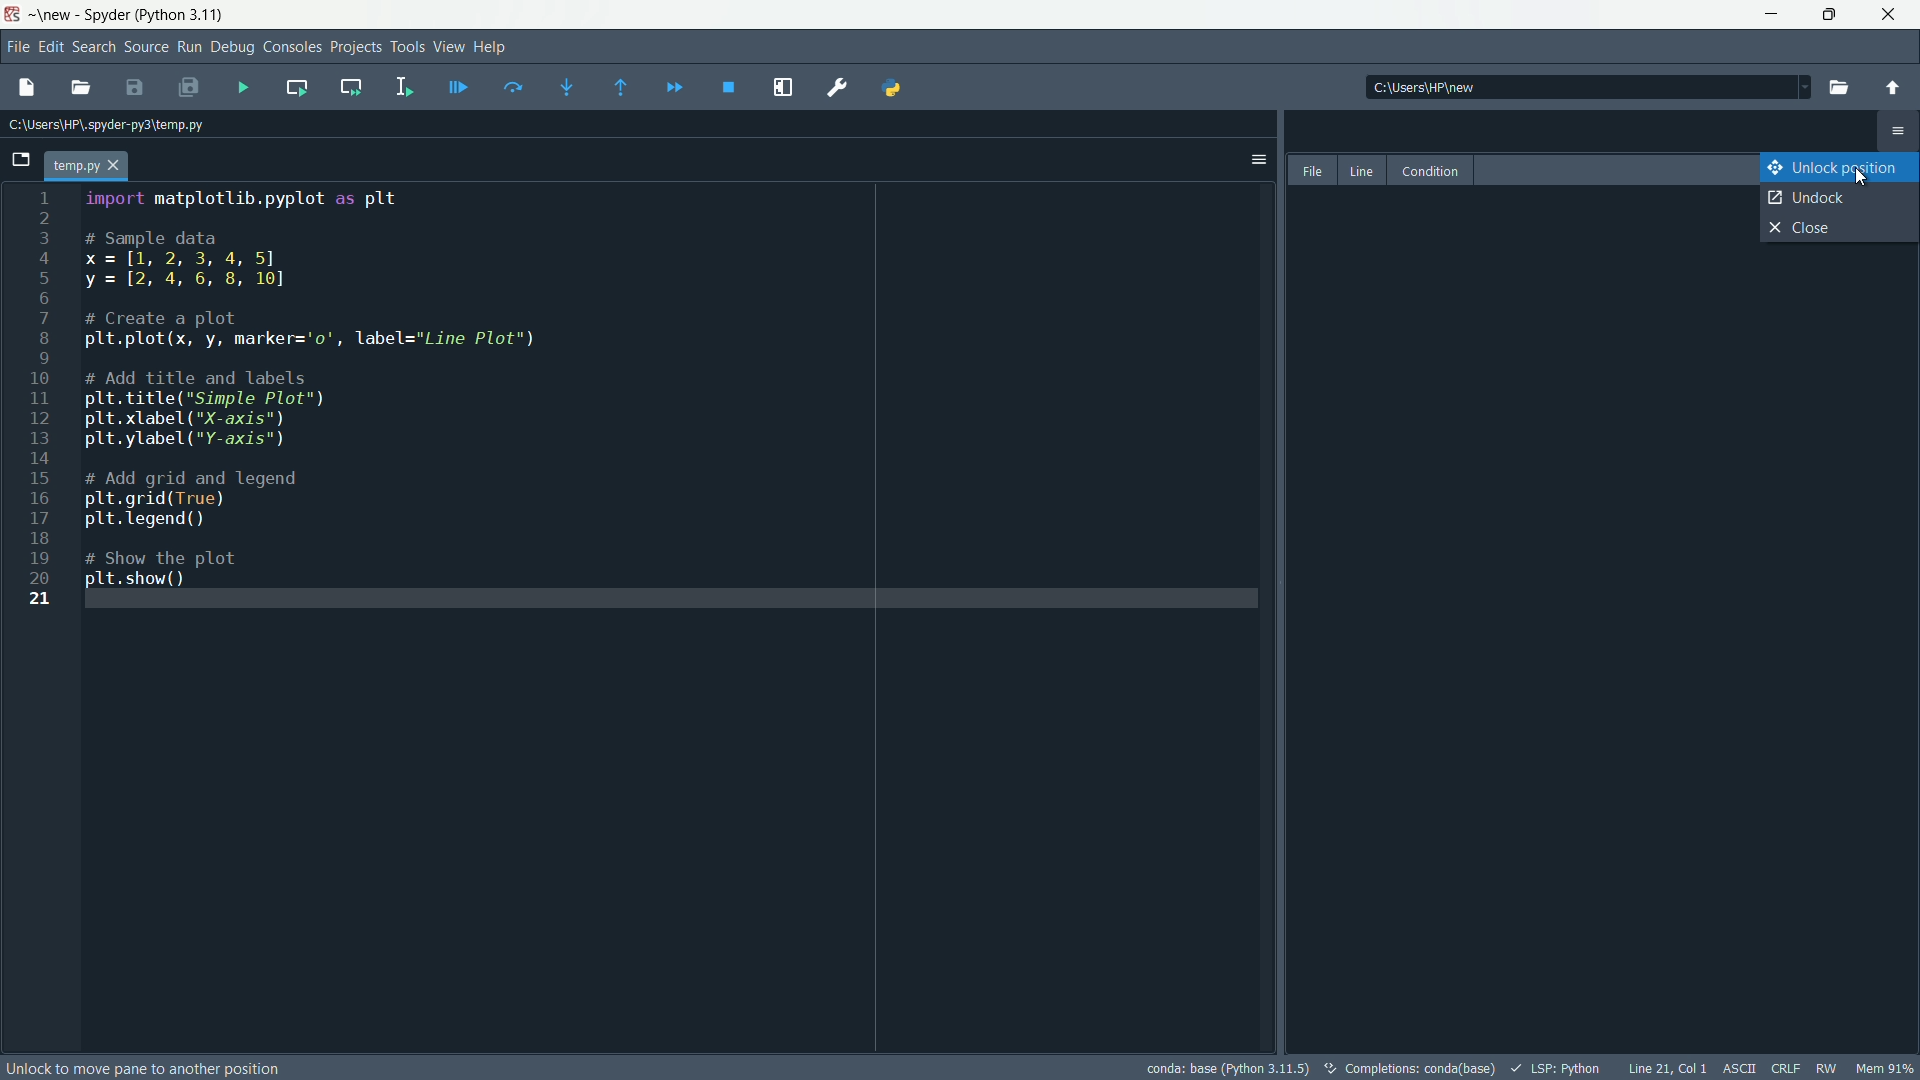 The image size is (1920, 1080). What do you see at coordinates (1785, 1069) in the screenshot?
I see `CRLF` at bounding box center [1785, 1069].